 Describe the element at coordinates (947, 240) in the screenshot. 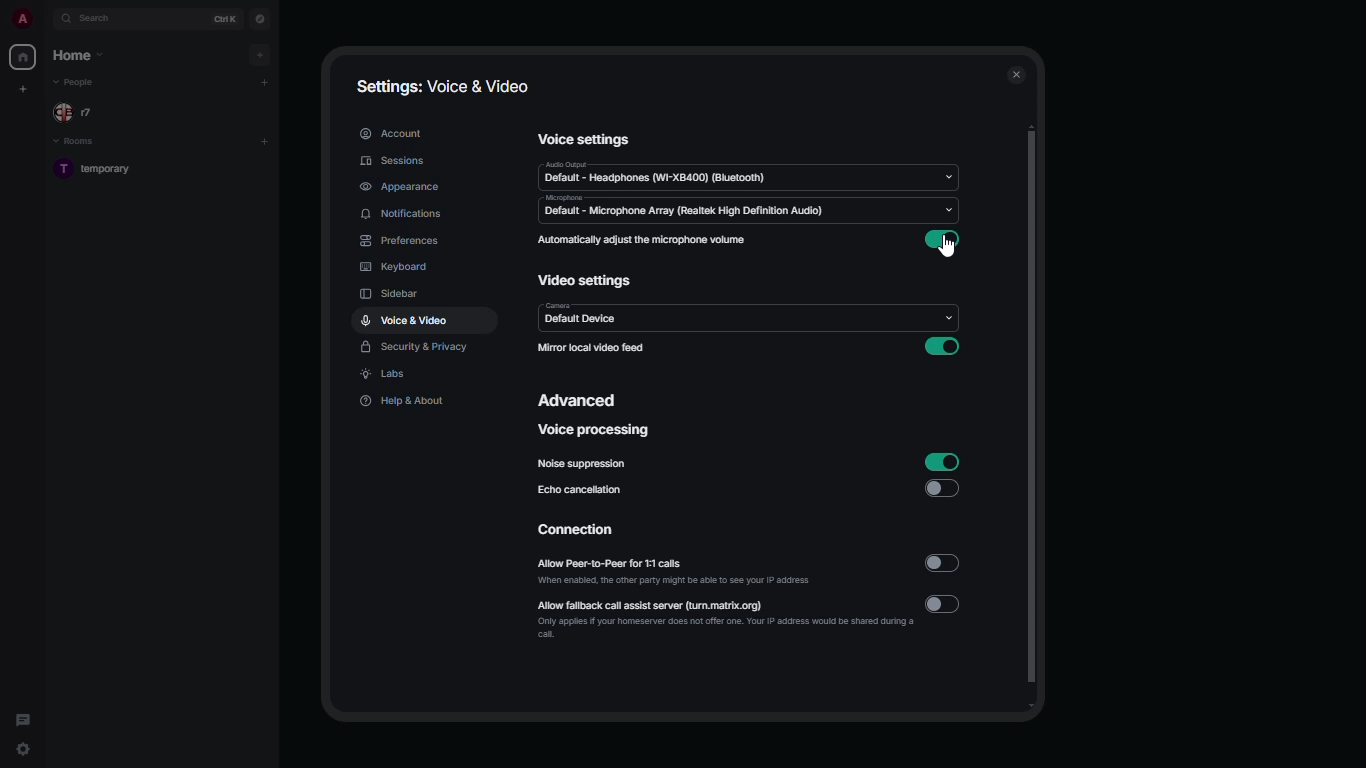

I see `enabled` at that location.